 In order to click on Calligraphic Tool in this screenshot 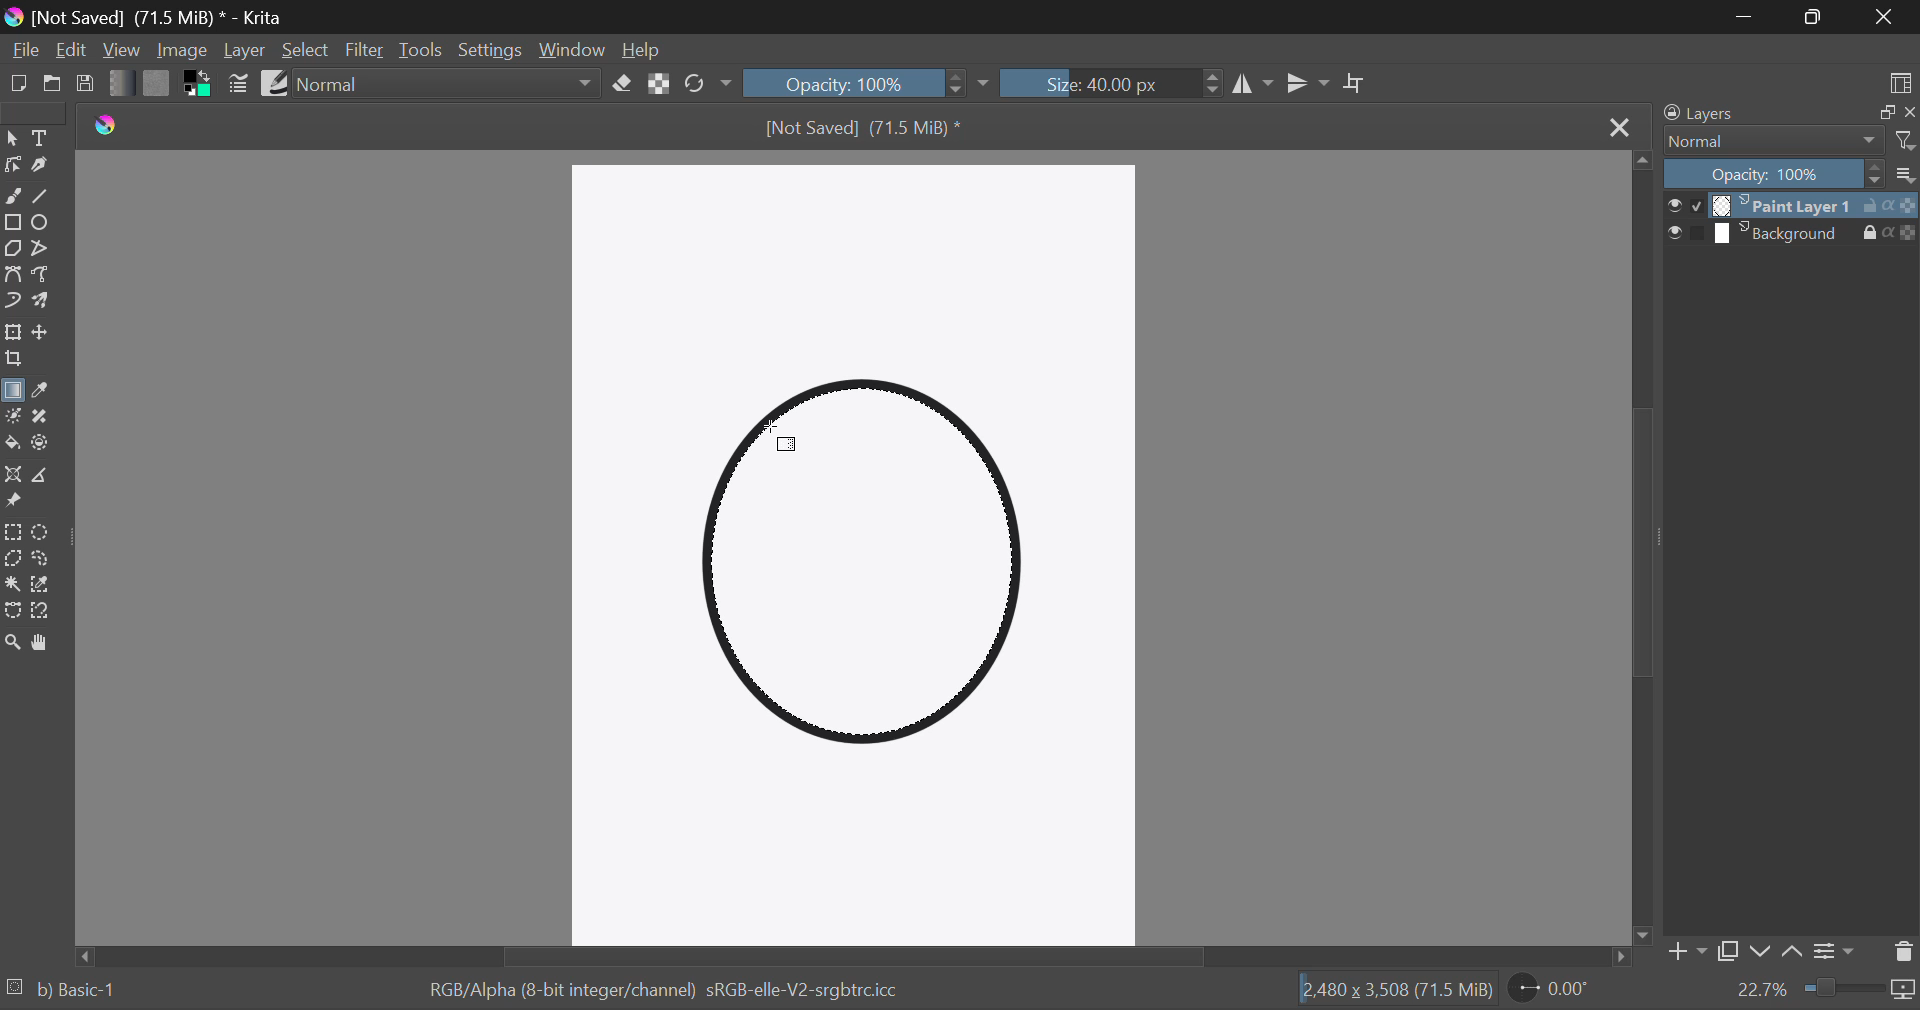, I will do `click(43, 169)`.